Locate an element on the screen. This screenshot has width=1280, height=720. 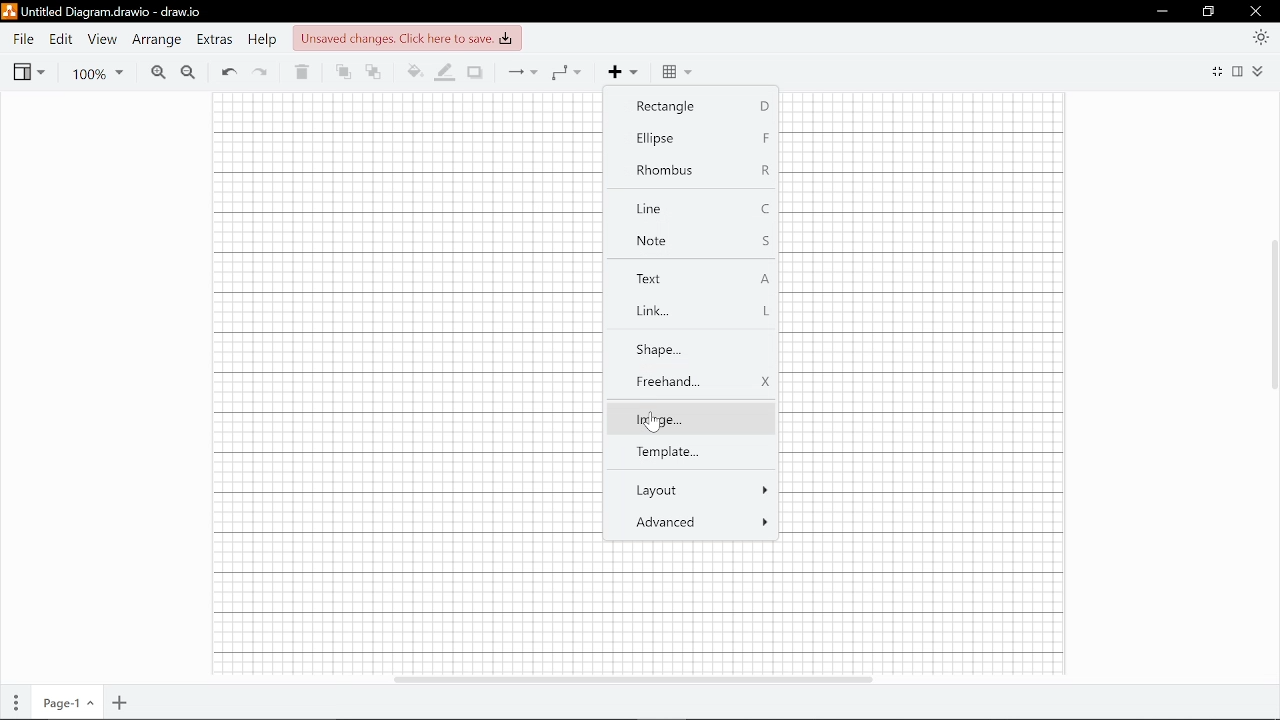
Zoom is located at coordinates (94, 72).